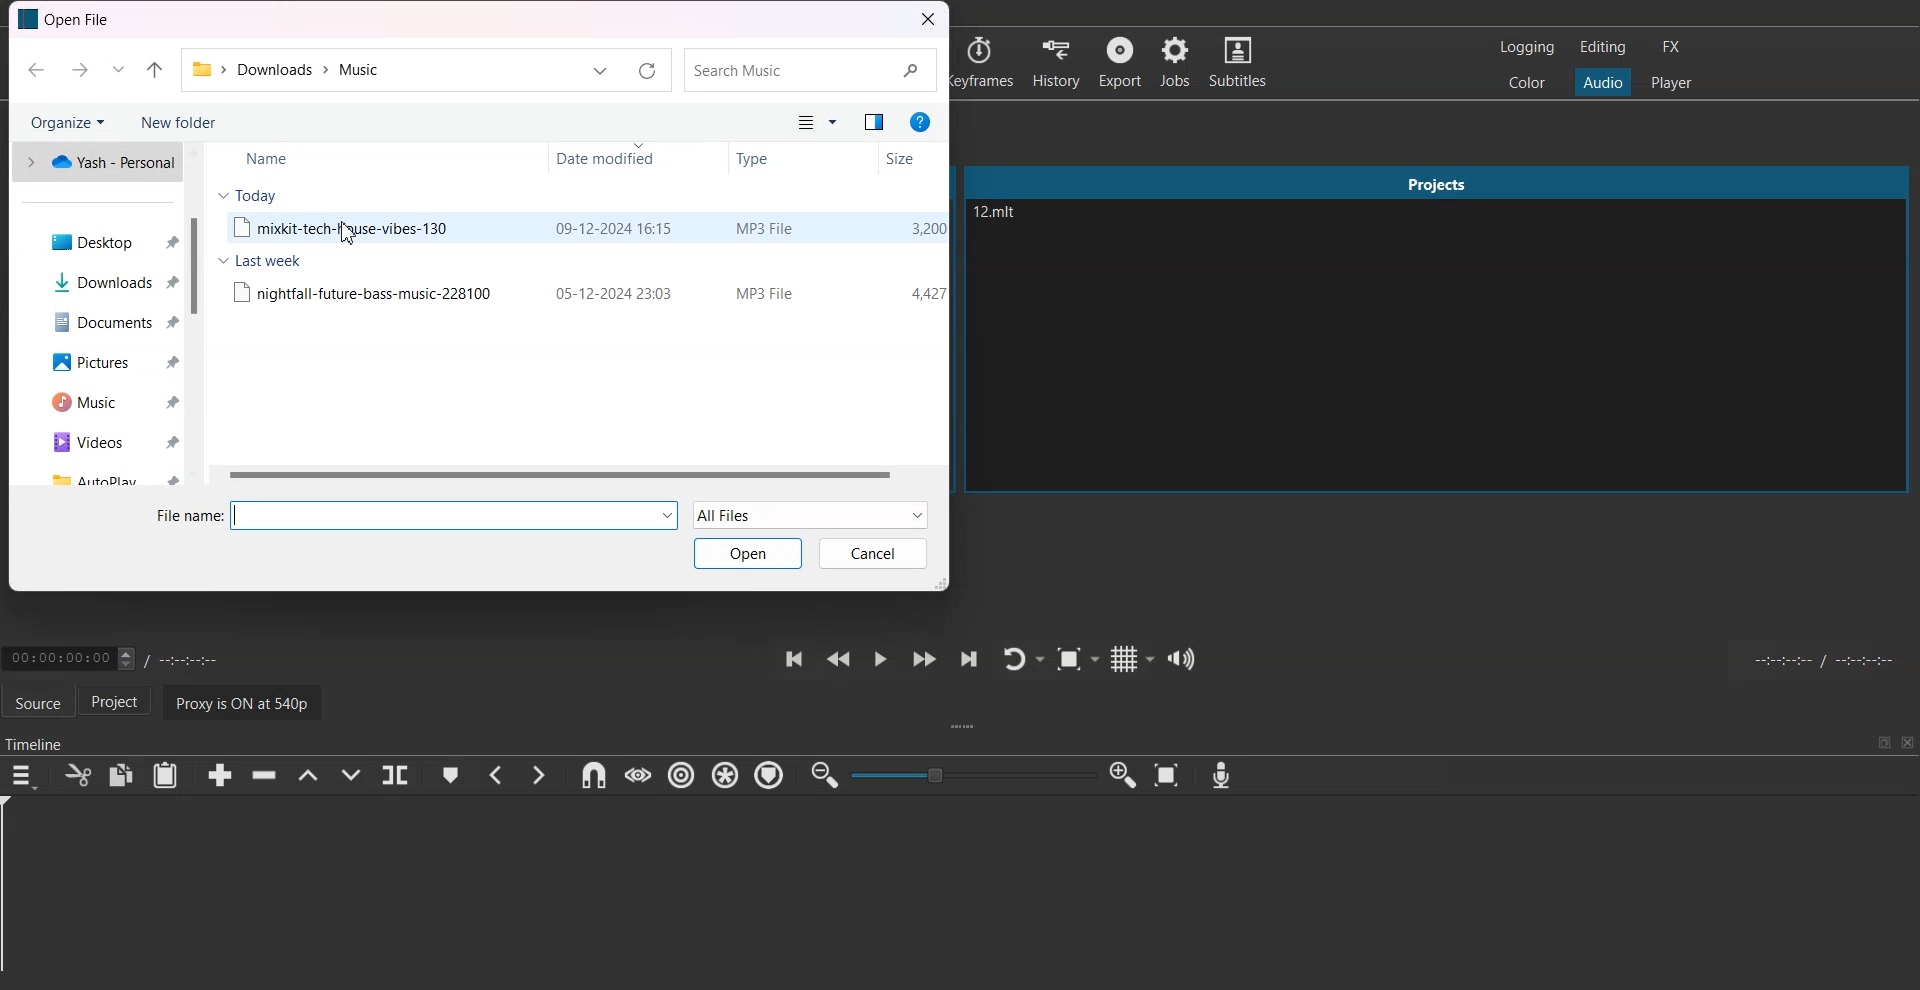 The width and height of the screenshot is (1920, 990). I want to click on Today, so click(248, 194).